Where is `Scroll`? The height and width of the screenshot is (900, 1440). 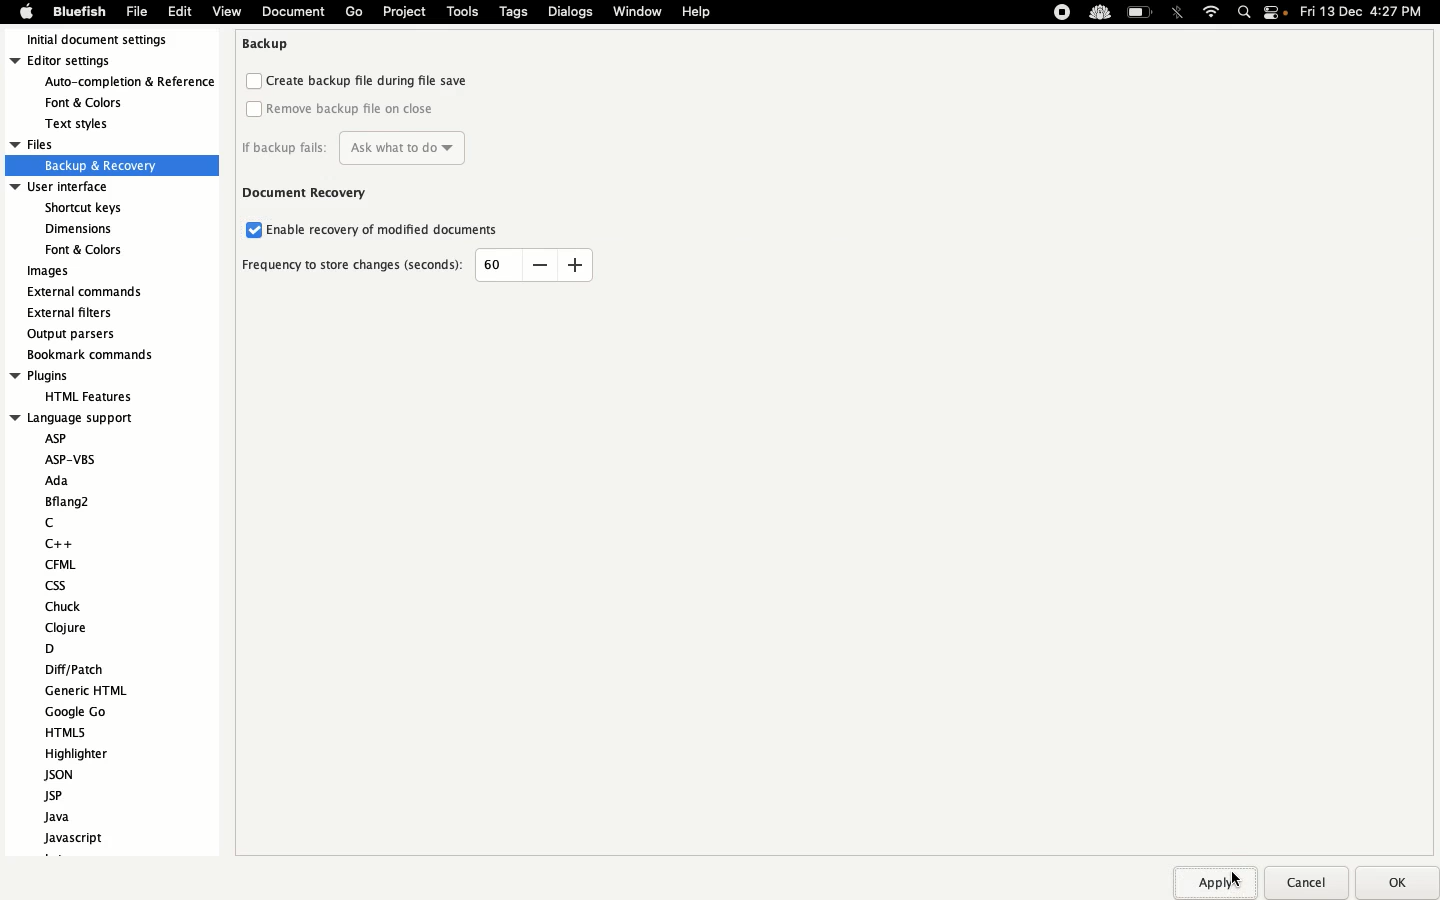 Scroll is located at coordinates (216, 331).